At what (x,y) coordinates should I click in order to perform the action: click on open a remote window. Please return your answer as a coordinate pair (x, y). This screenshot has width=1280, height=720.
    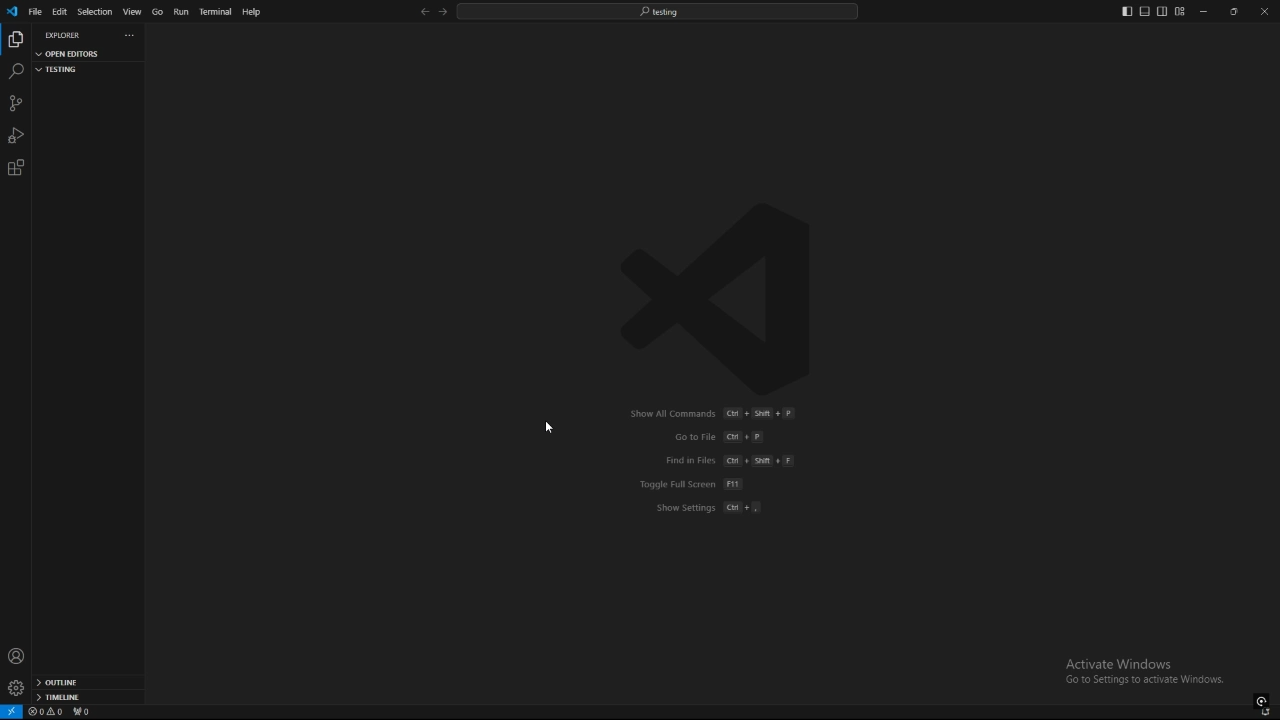
    Looking at the image, I should click on (12, 712).